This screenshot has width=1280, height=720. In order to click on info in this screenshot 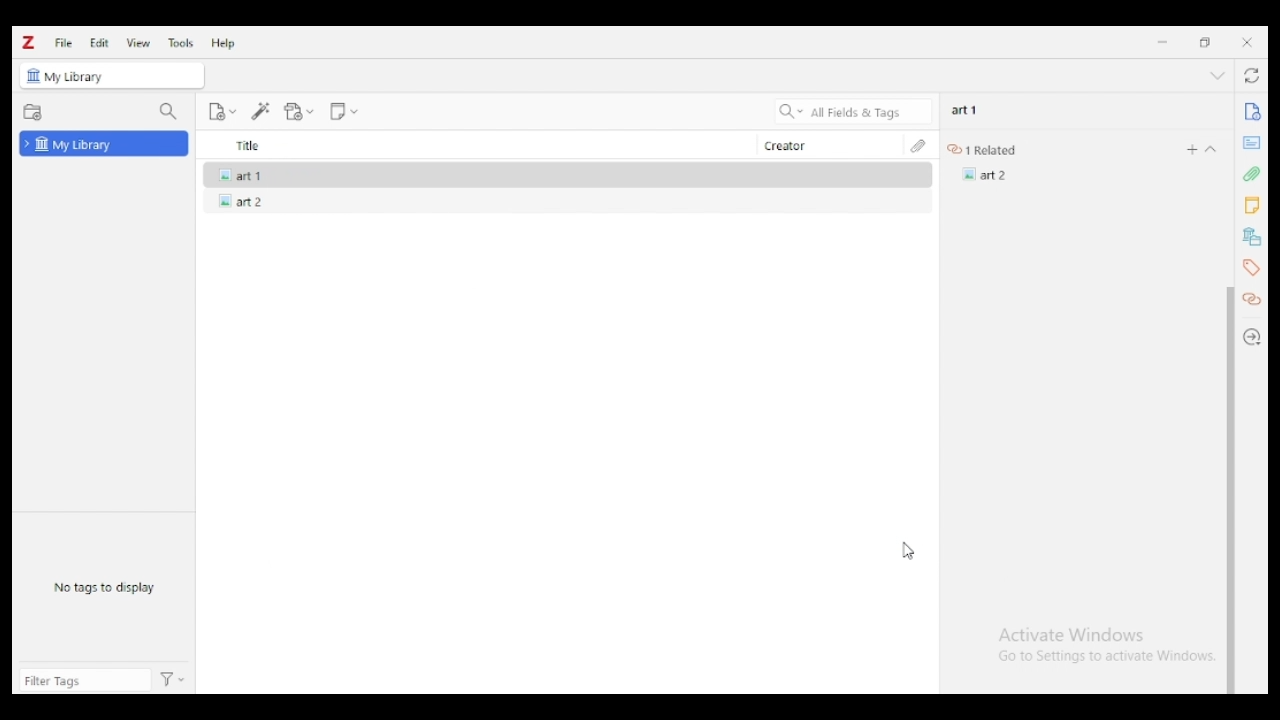, I will do `click(1251, 112)`.